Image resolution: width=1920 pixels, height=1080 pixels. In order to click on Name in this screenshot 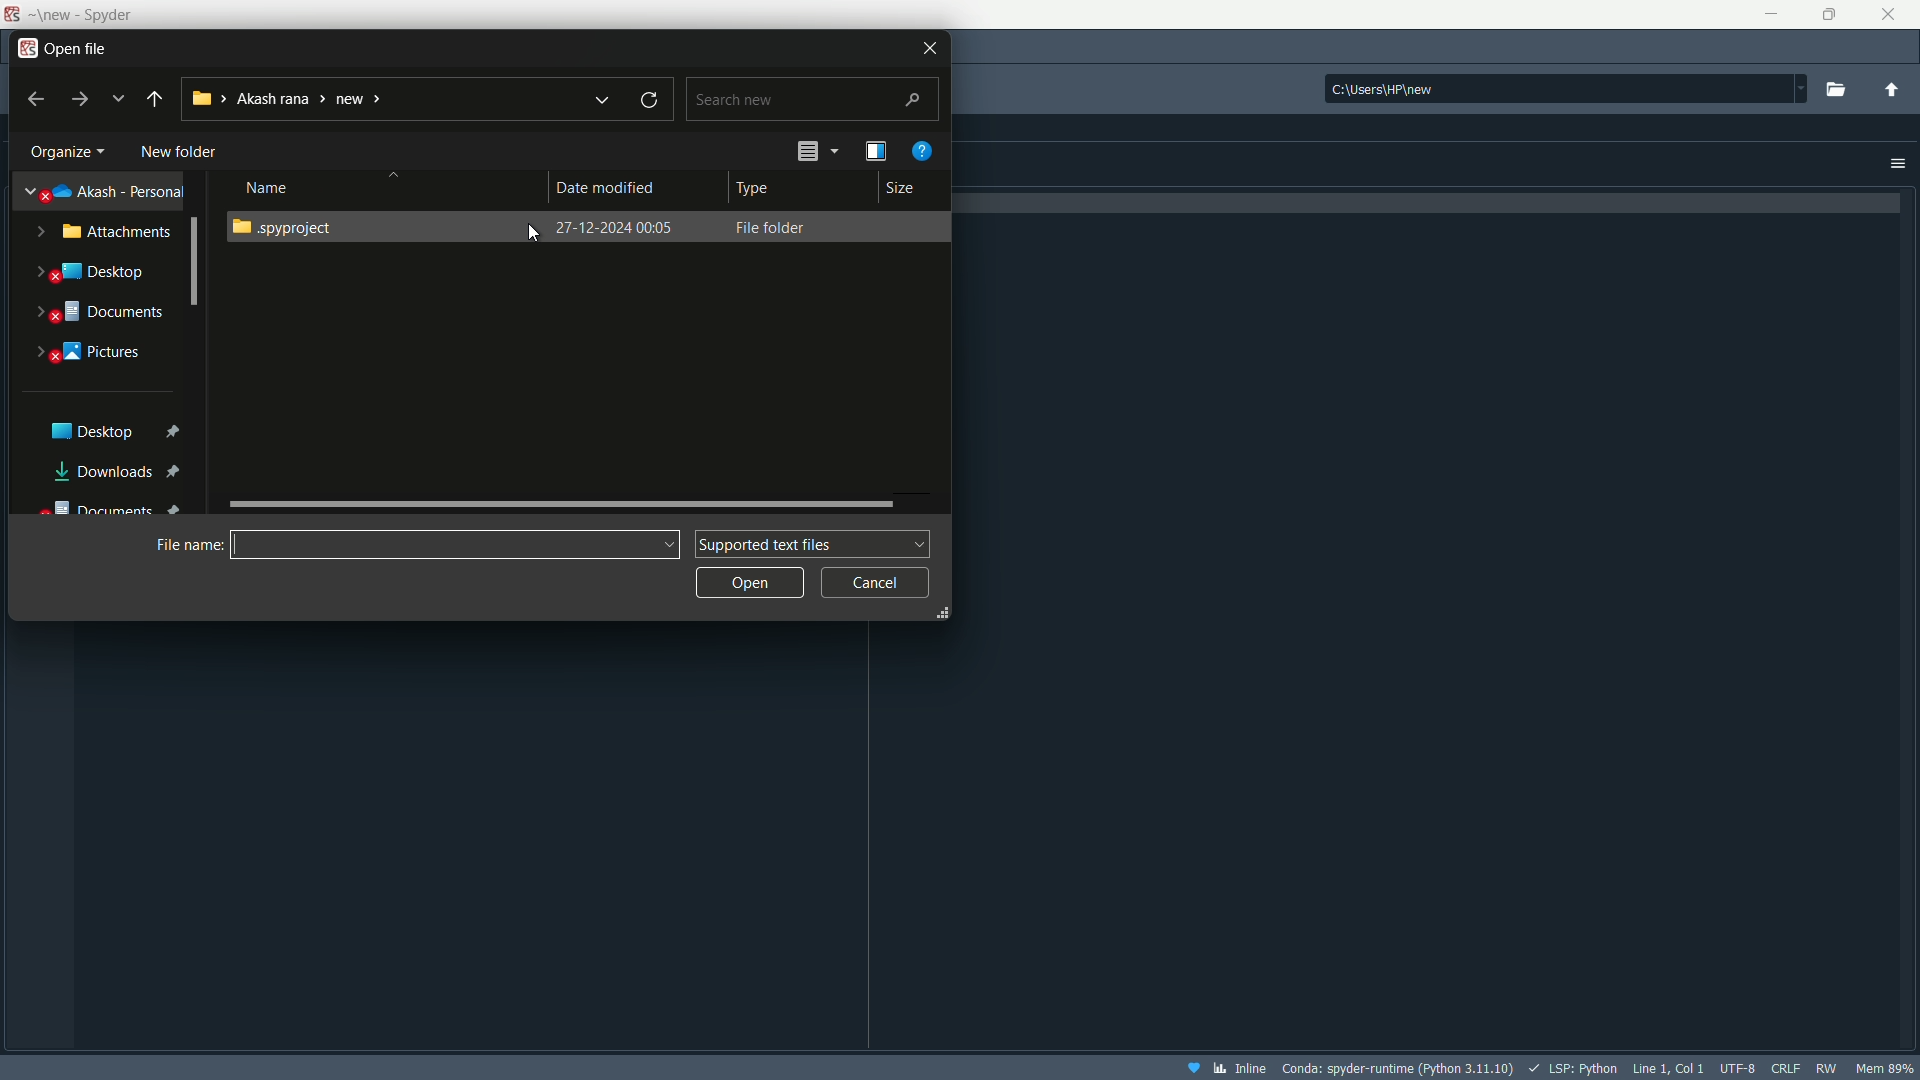, I will do `click(285, 188)`.